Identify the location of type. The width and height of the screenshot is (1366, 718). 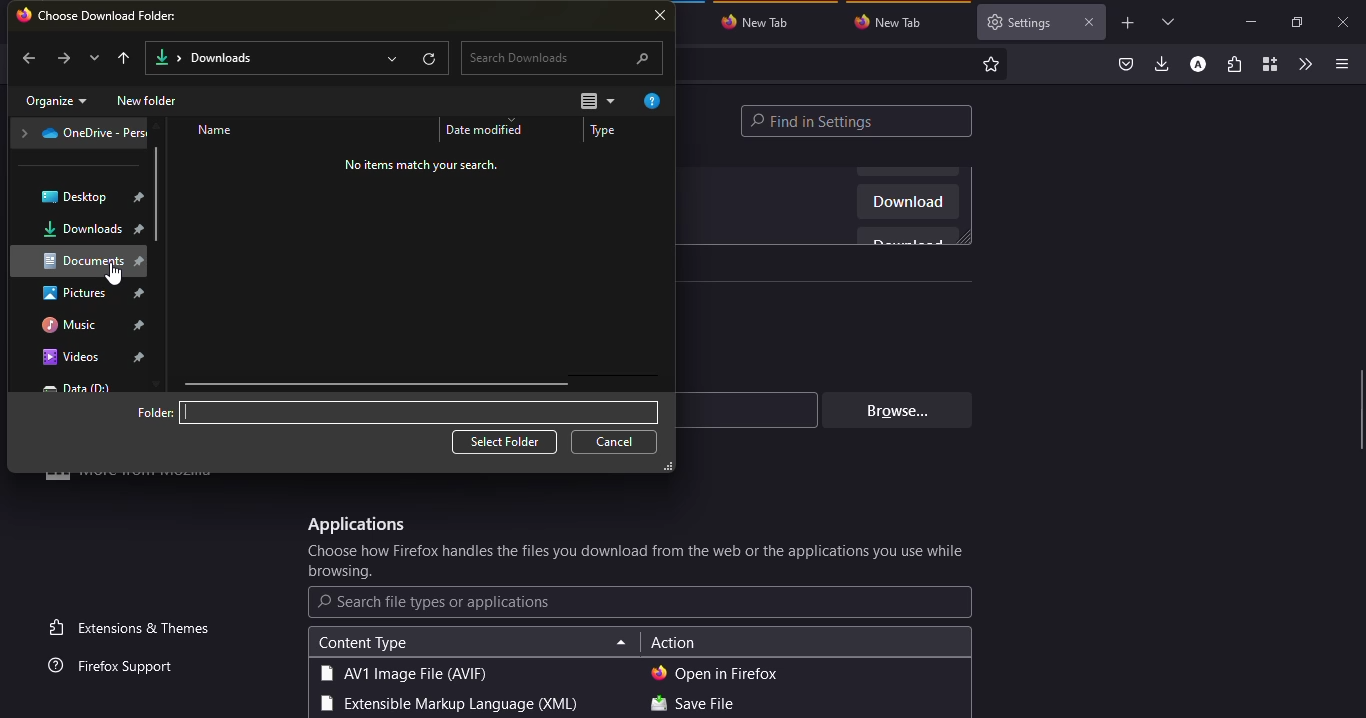
(446, 705).